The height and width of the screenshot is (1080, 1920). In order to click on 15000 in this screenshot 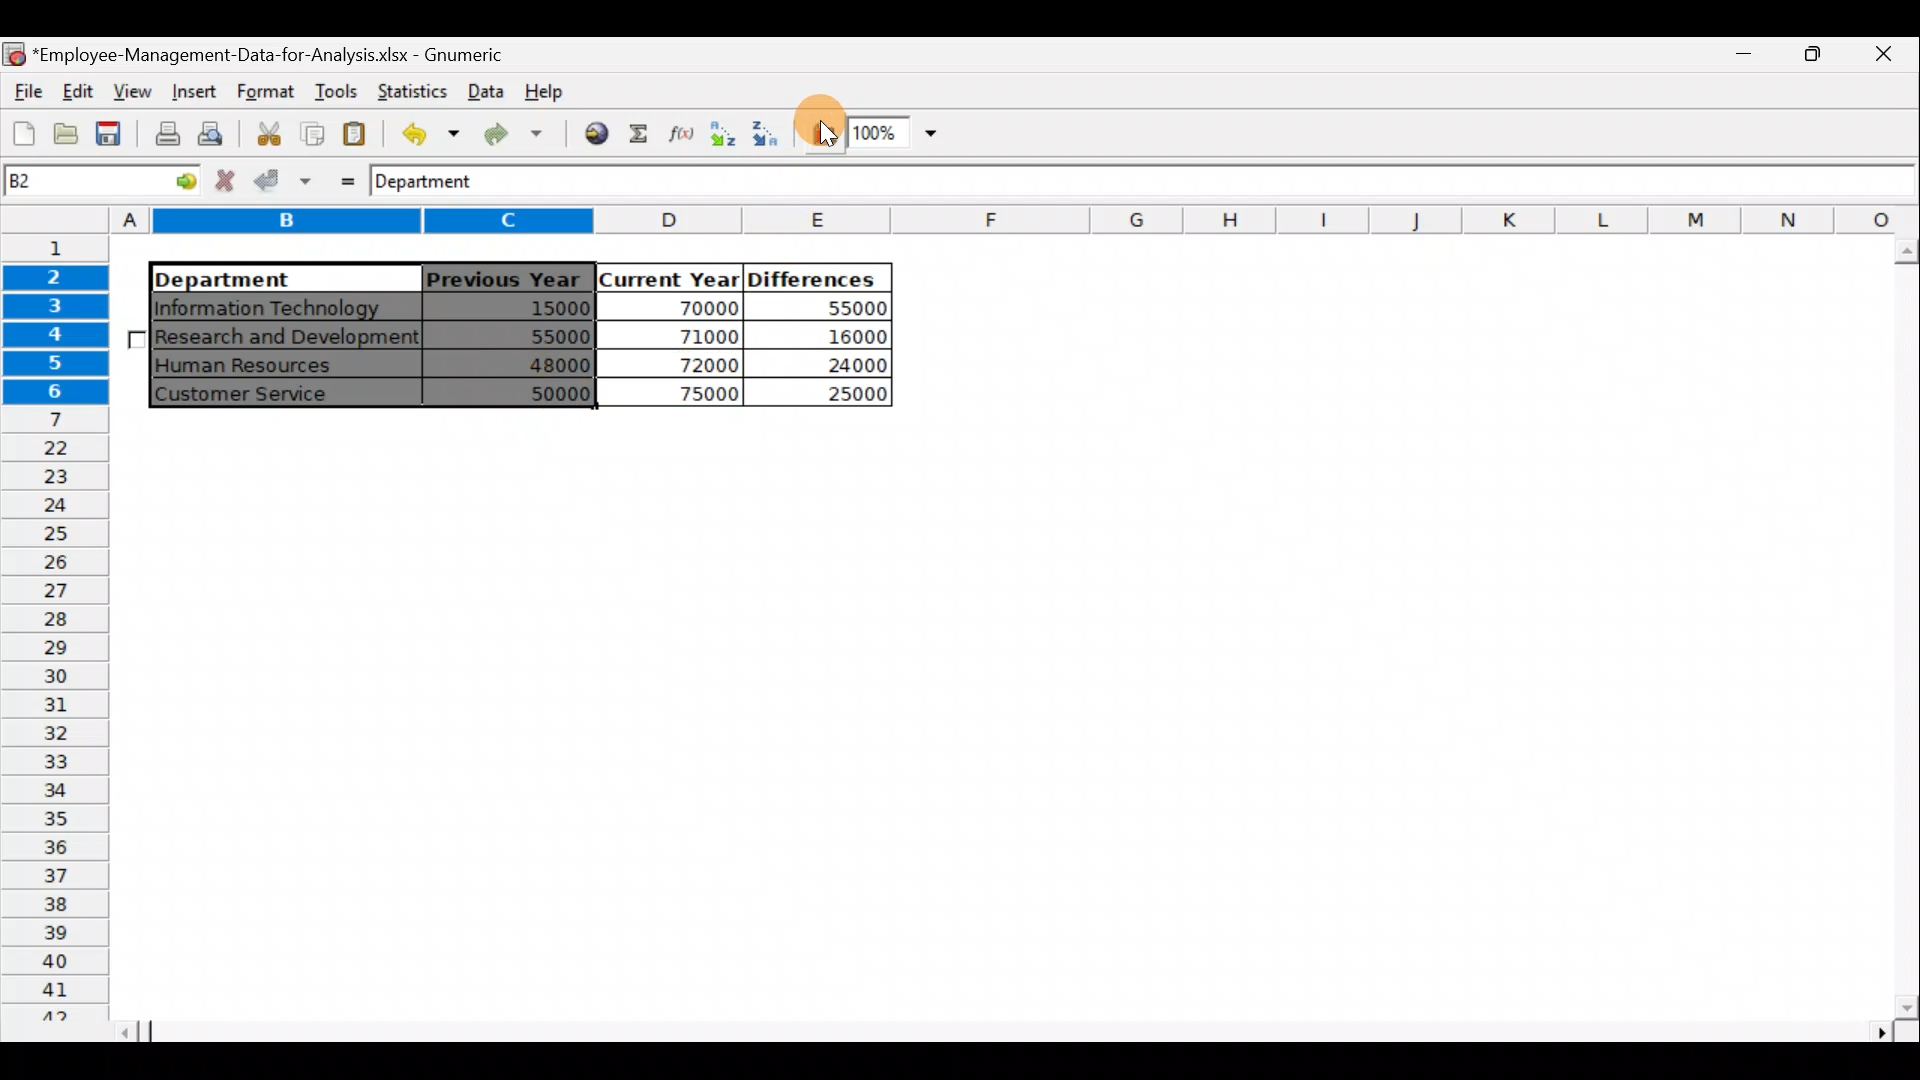, I will do `click(524, 311)`.